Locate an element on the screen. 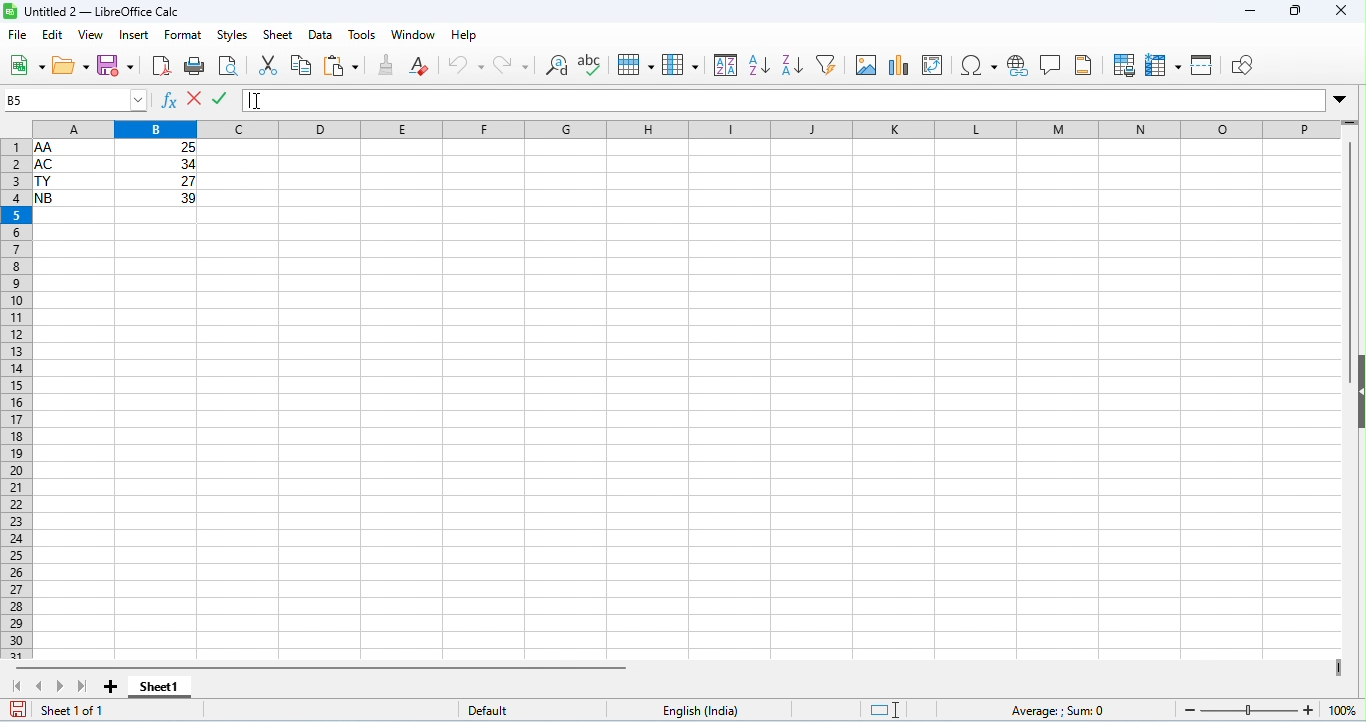  close is located at coordinates (1341, 11).